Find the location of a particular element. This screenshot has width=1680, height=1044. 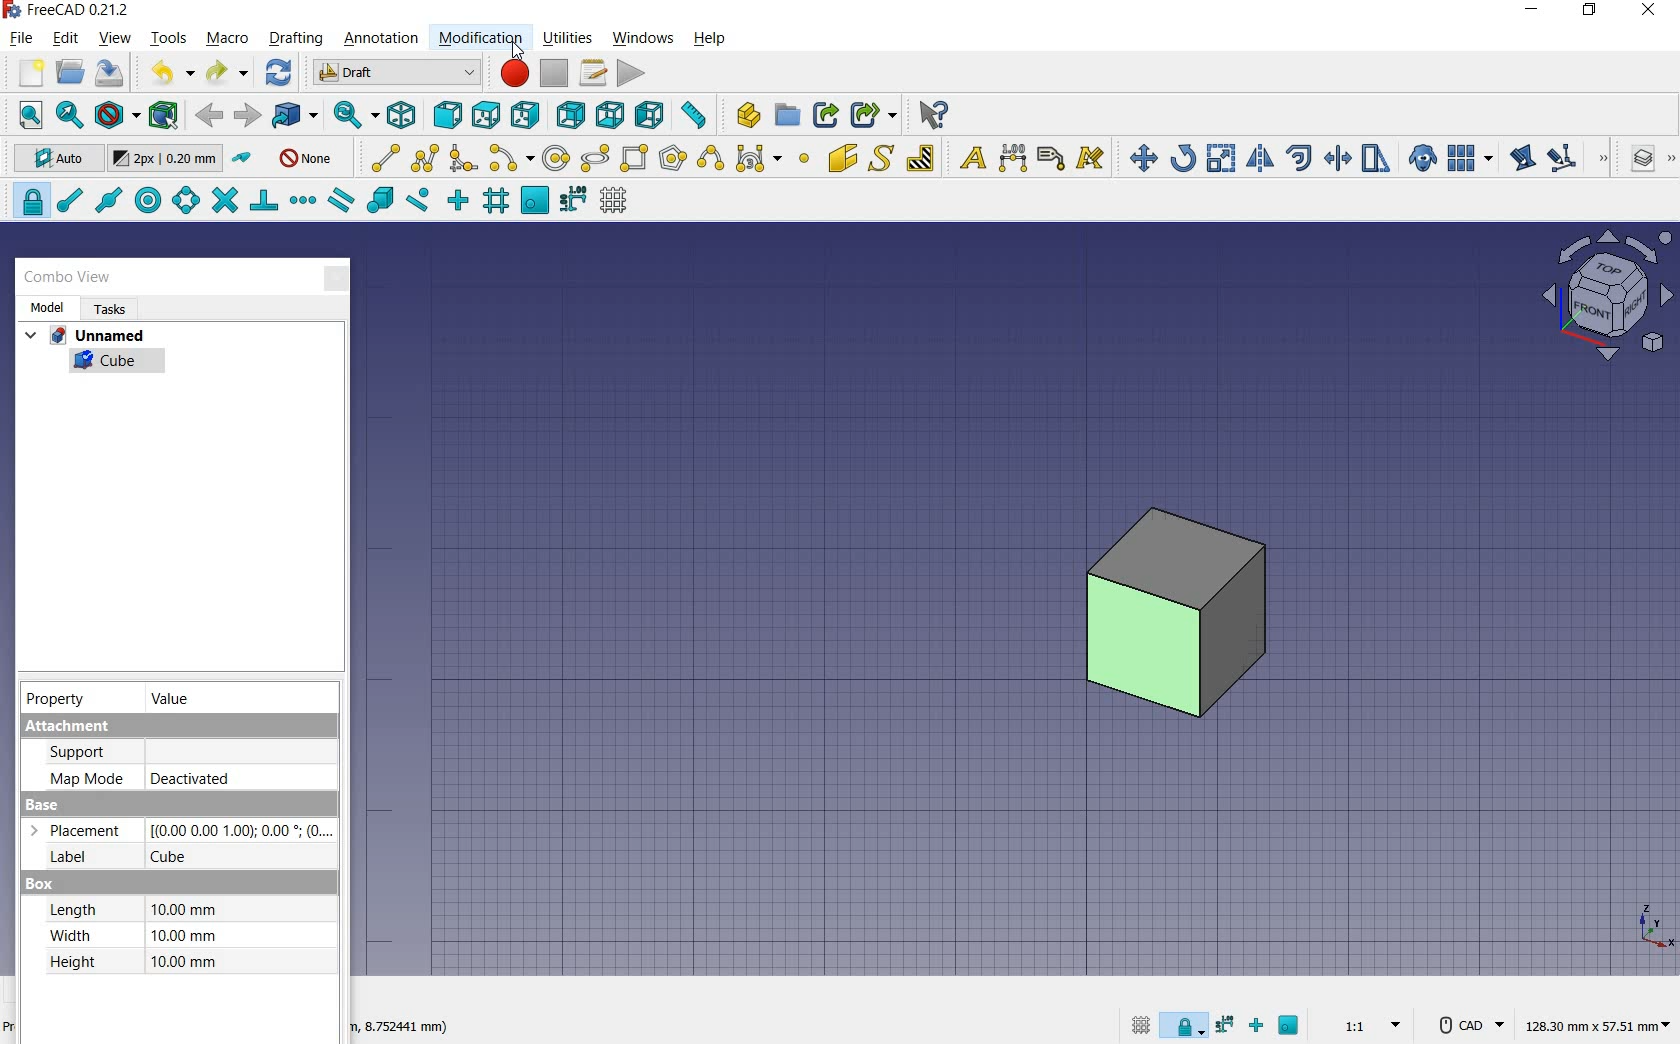

tasks is located at coordinates (108, 309).